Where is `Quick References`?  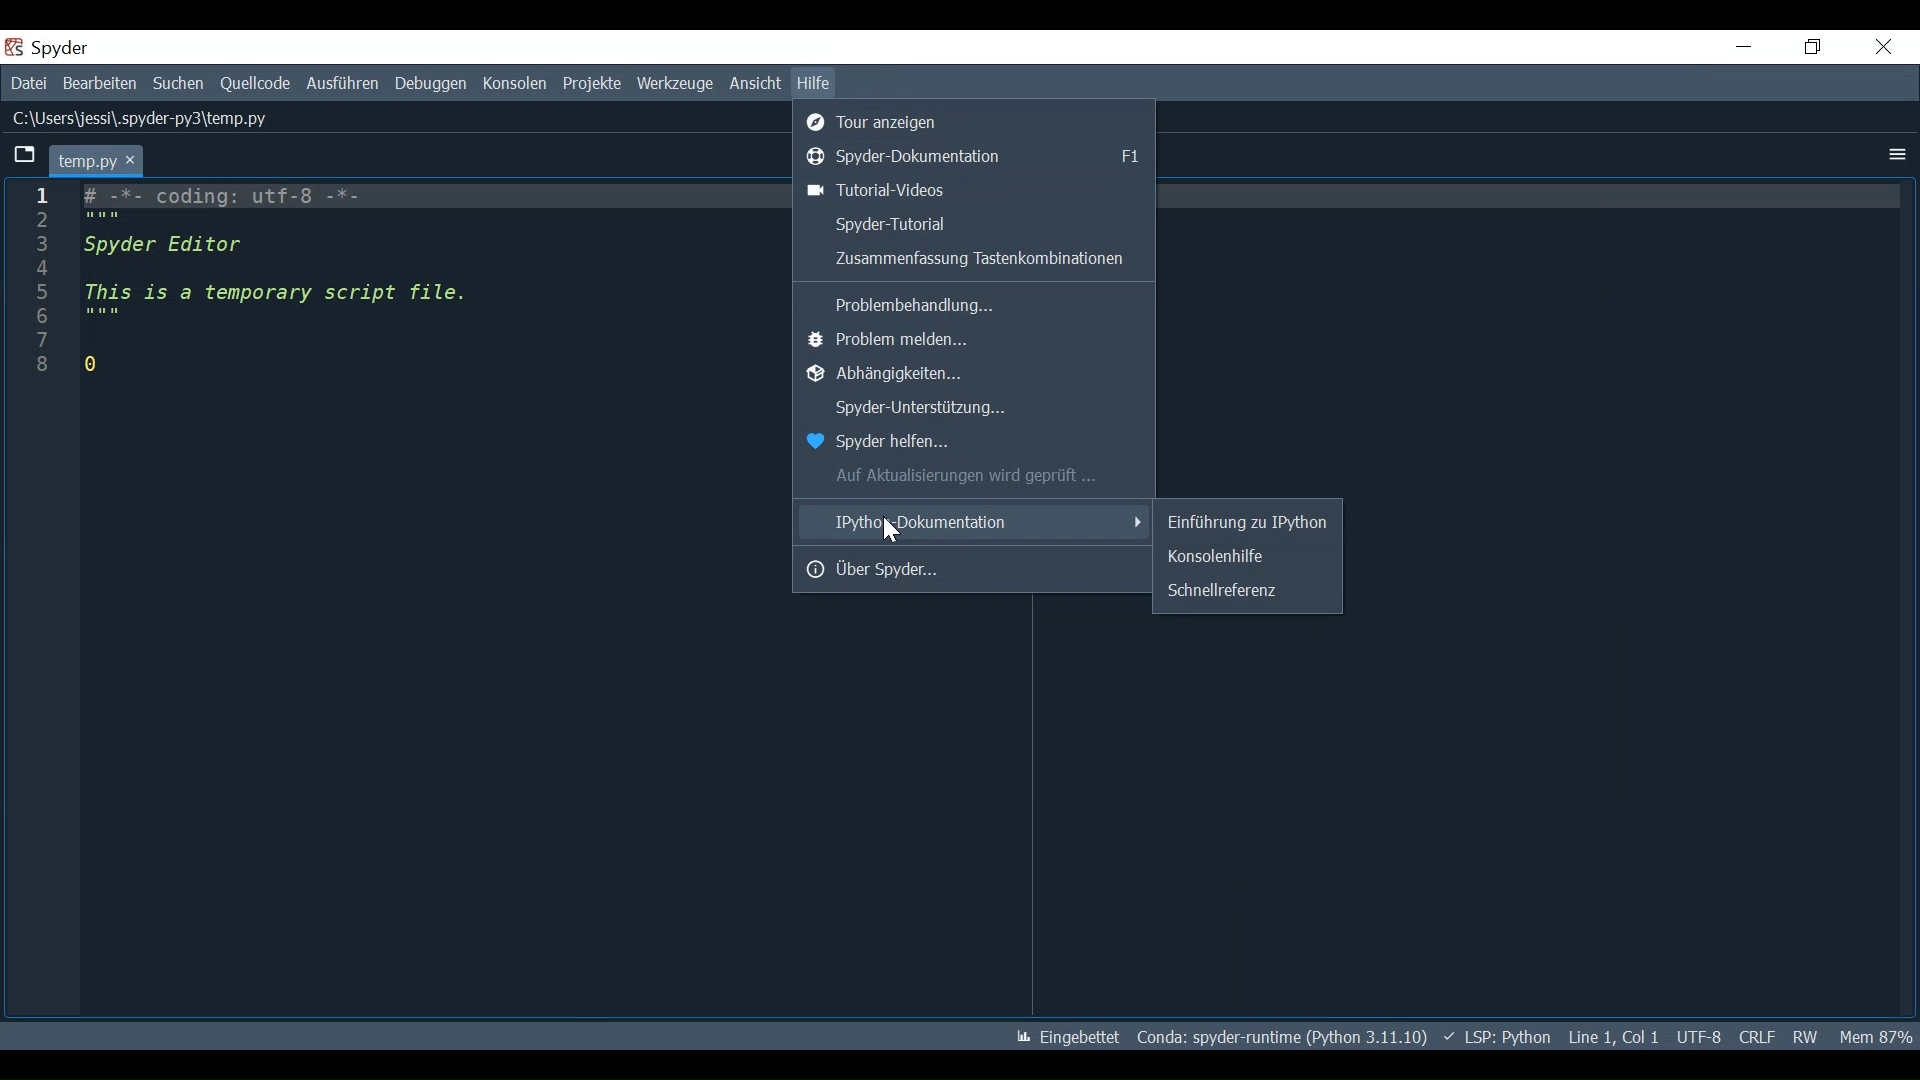 Quick References is located at coordinates (1245, 589).